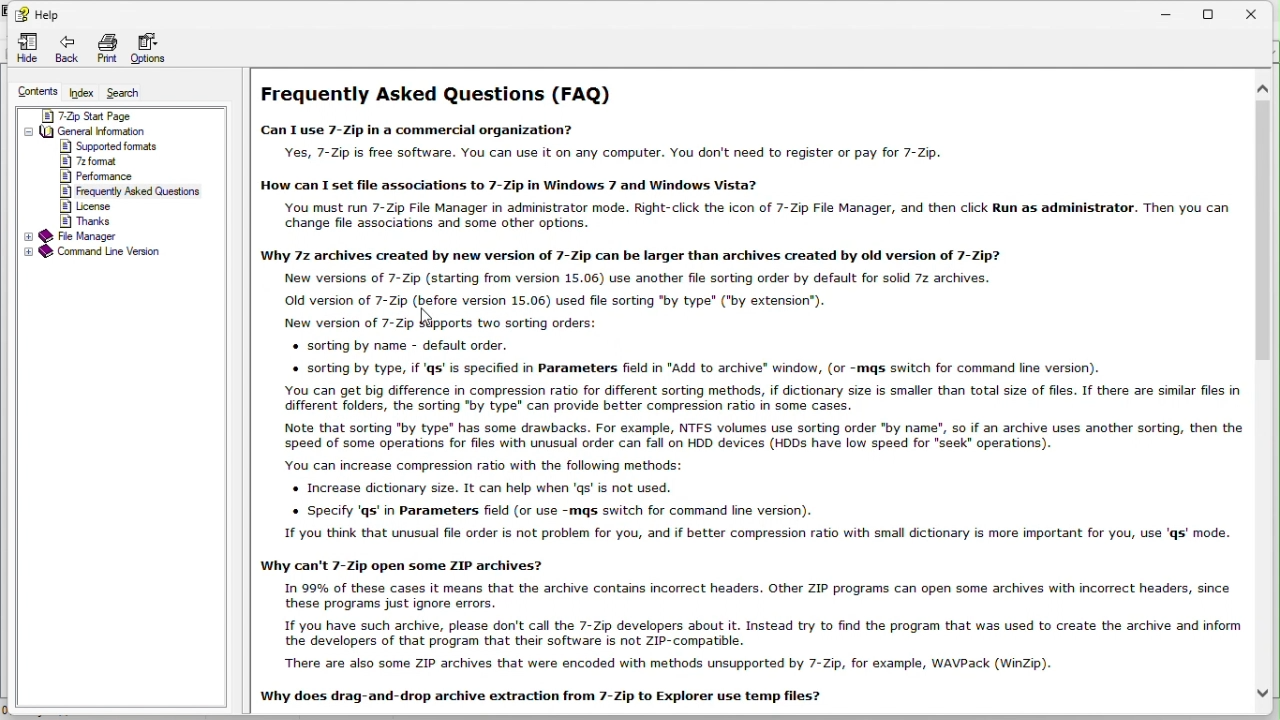 The width and height of the screenshot is (1280, 720). Describe the element at coordinates (432, 318) in the screenshot. I see `cursor` at that location.